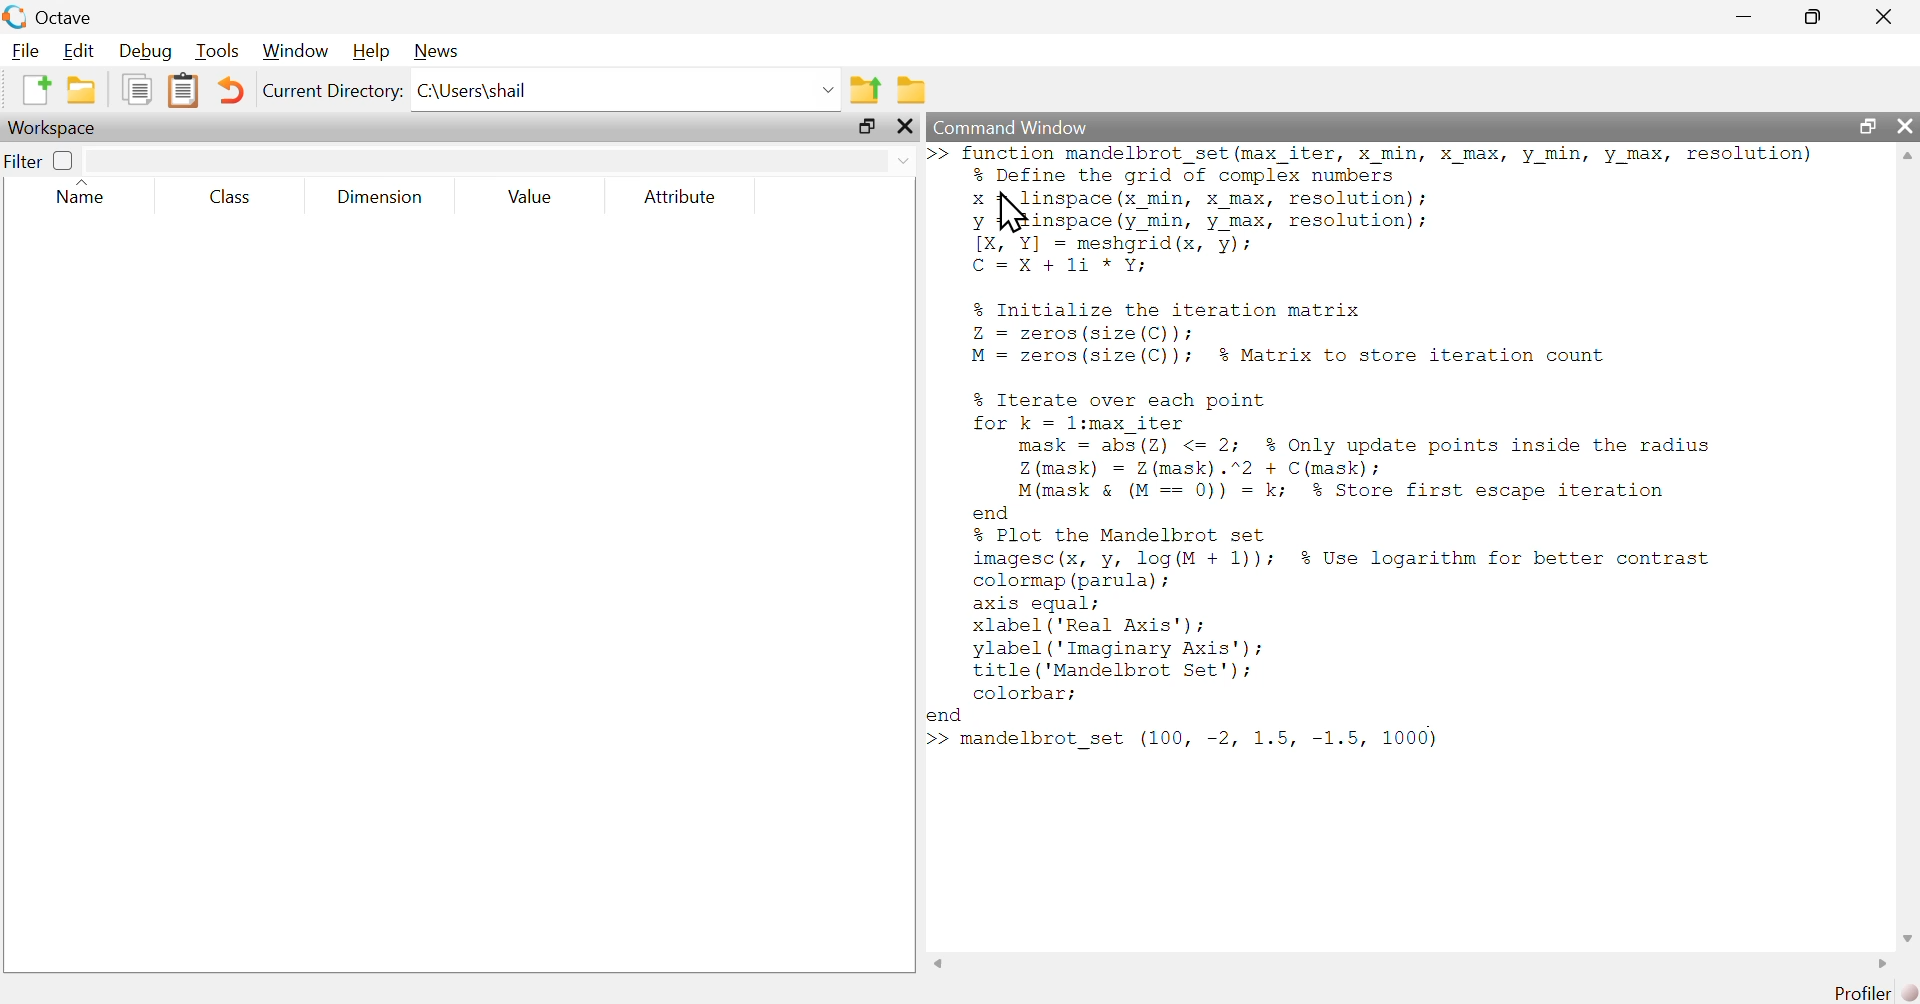 The image size is (1920, 1004). Describe the element at coordinates (1903, 128) in the screenshot. I see `close` at that location.